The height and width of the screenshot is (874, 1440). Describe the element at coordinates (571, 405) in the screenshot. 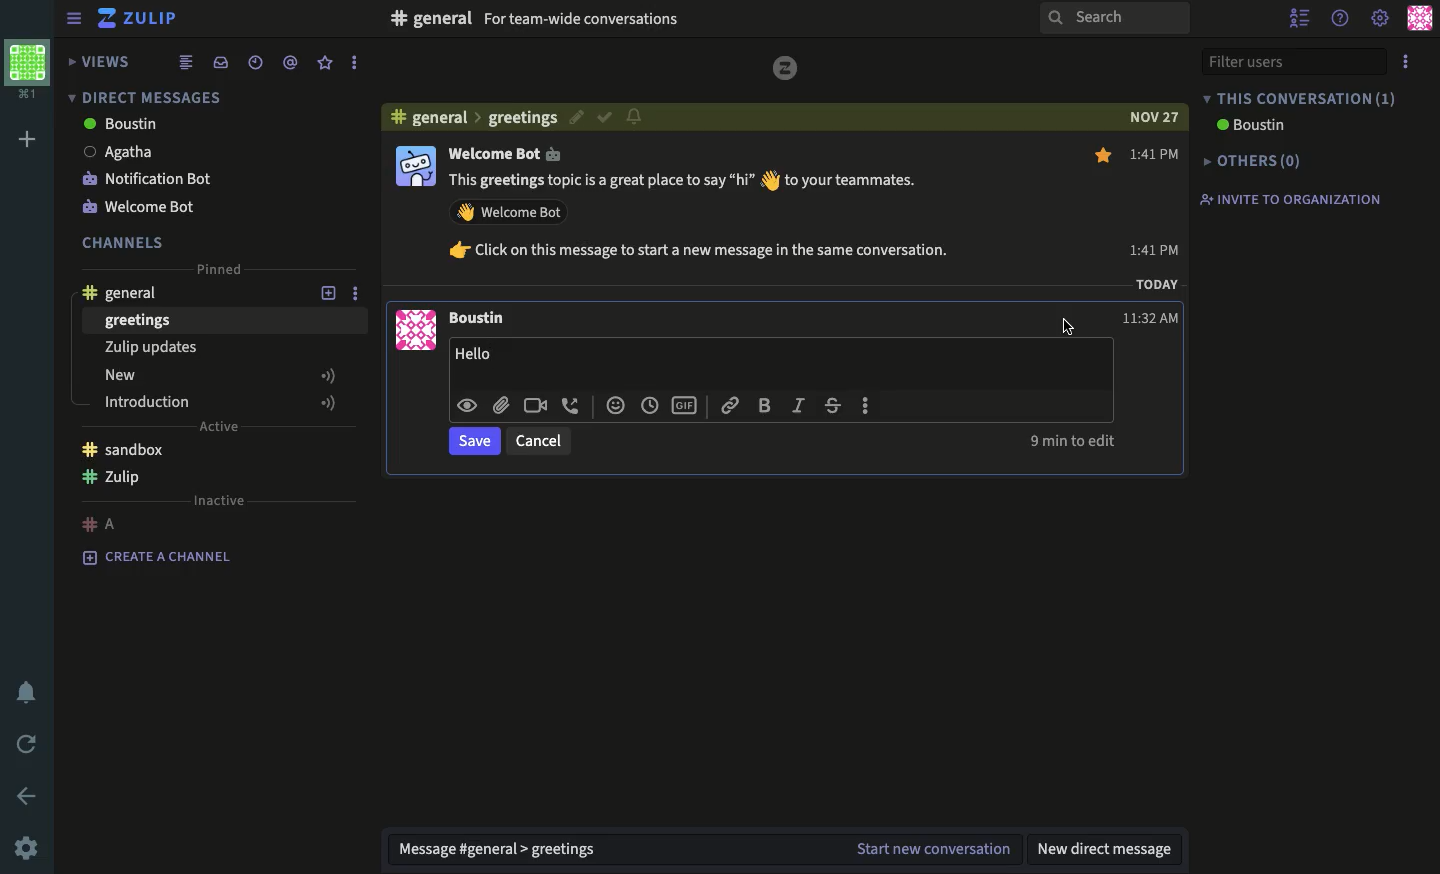

I see `audio call` at that location.